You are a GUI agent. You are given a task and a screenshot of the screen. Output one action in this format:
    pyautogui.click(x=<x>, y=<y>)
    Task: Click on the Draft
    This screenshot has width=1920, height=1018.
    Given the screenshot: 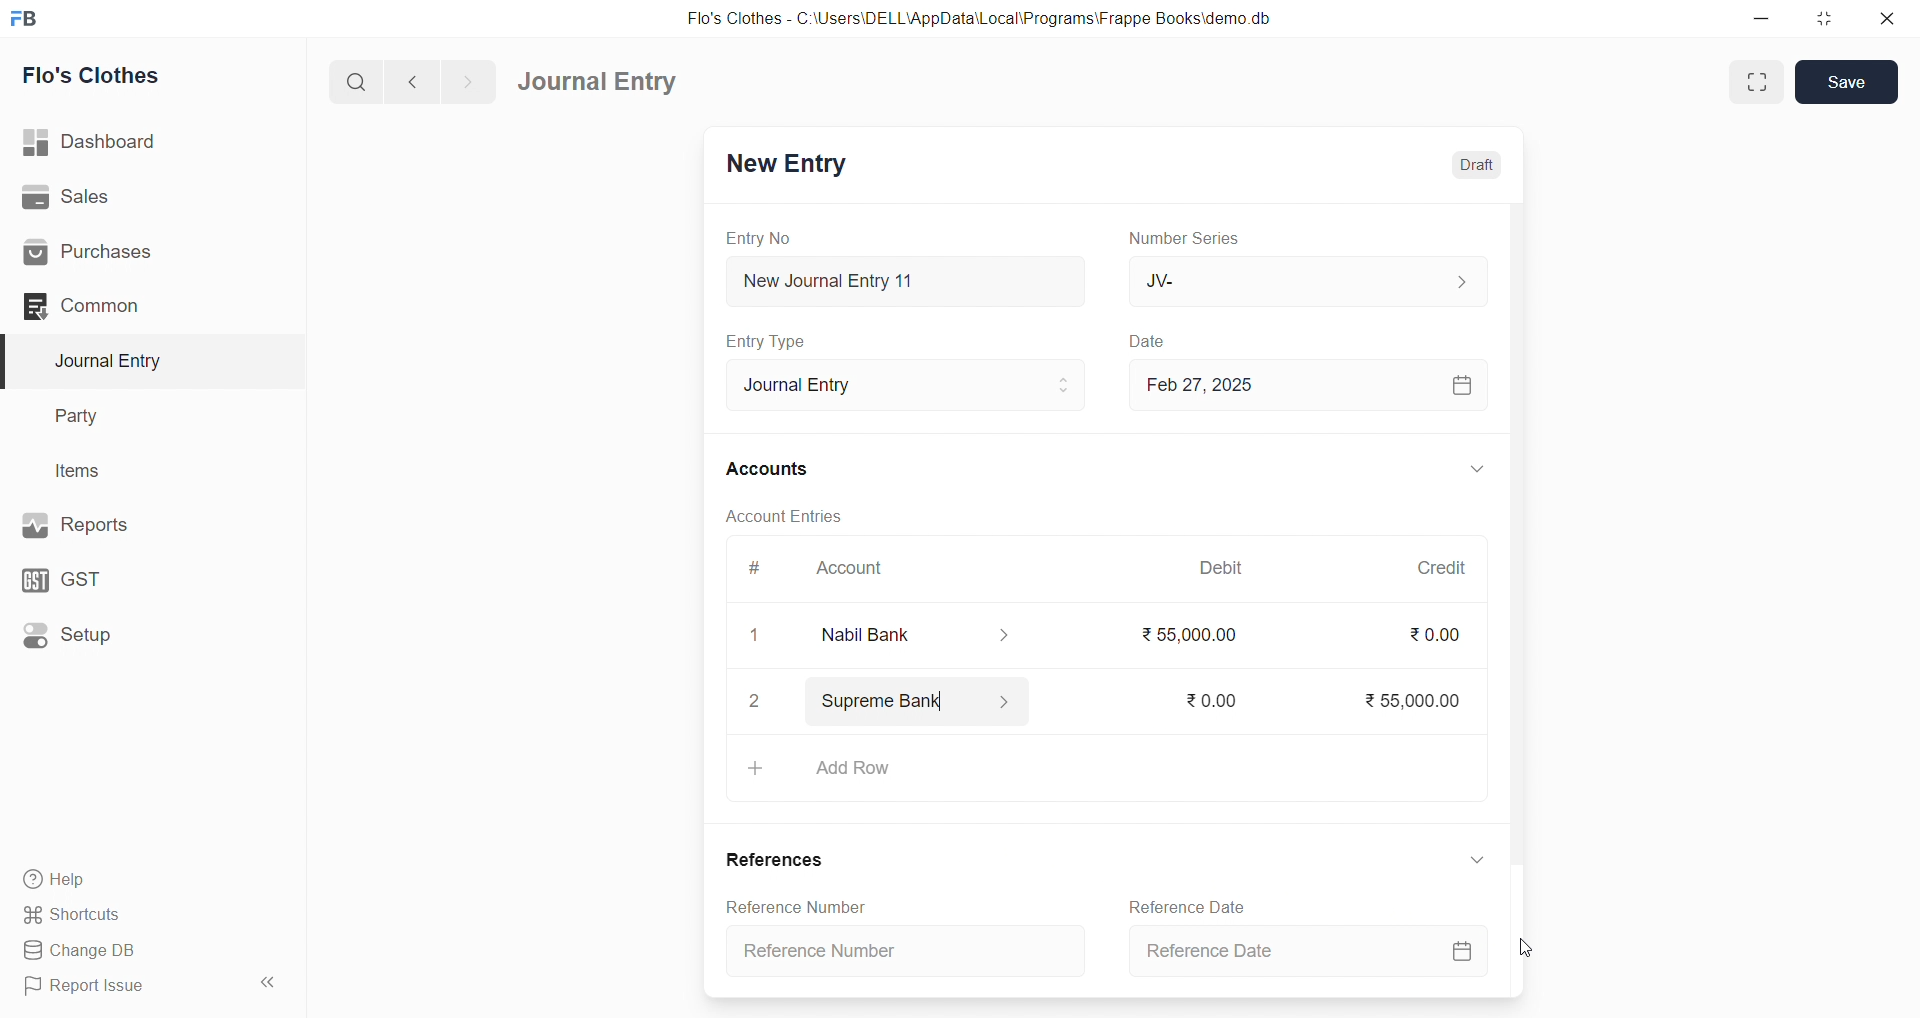 What is the action you would take?
    pyautogui.click(x=1478, y=164)
    